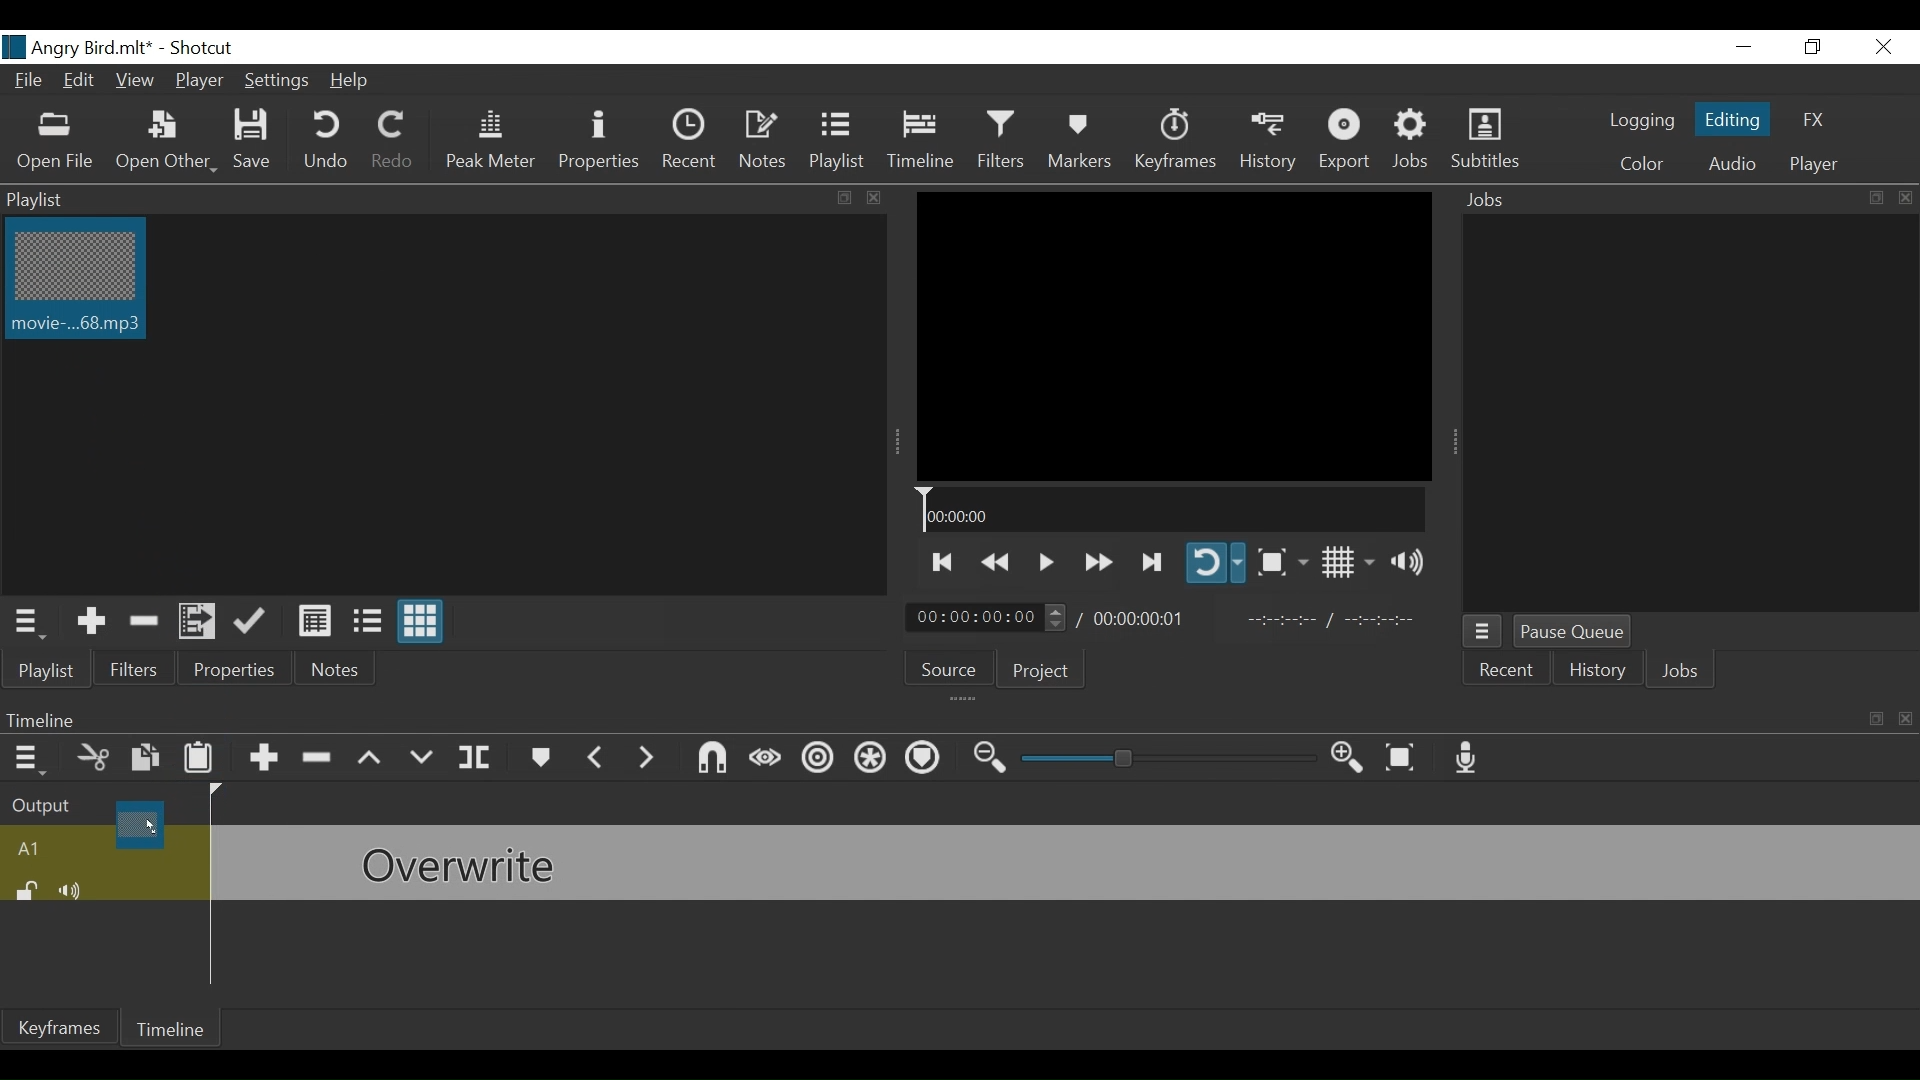 The height and width of the screenshot is (1080, 1920). Describe the element at coordinates (56, 141) in the screenshot. I see `Open File` at that location.